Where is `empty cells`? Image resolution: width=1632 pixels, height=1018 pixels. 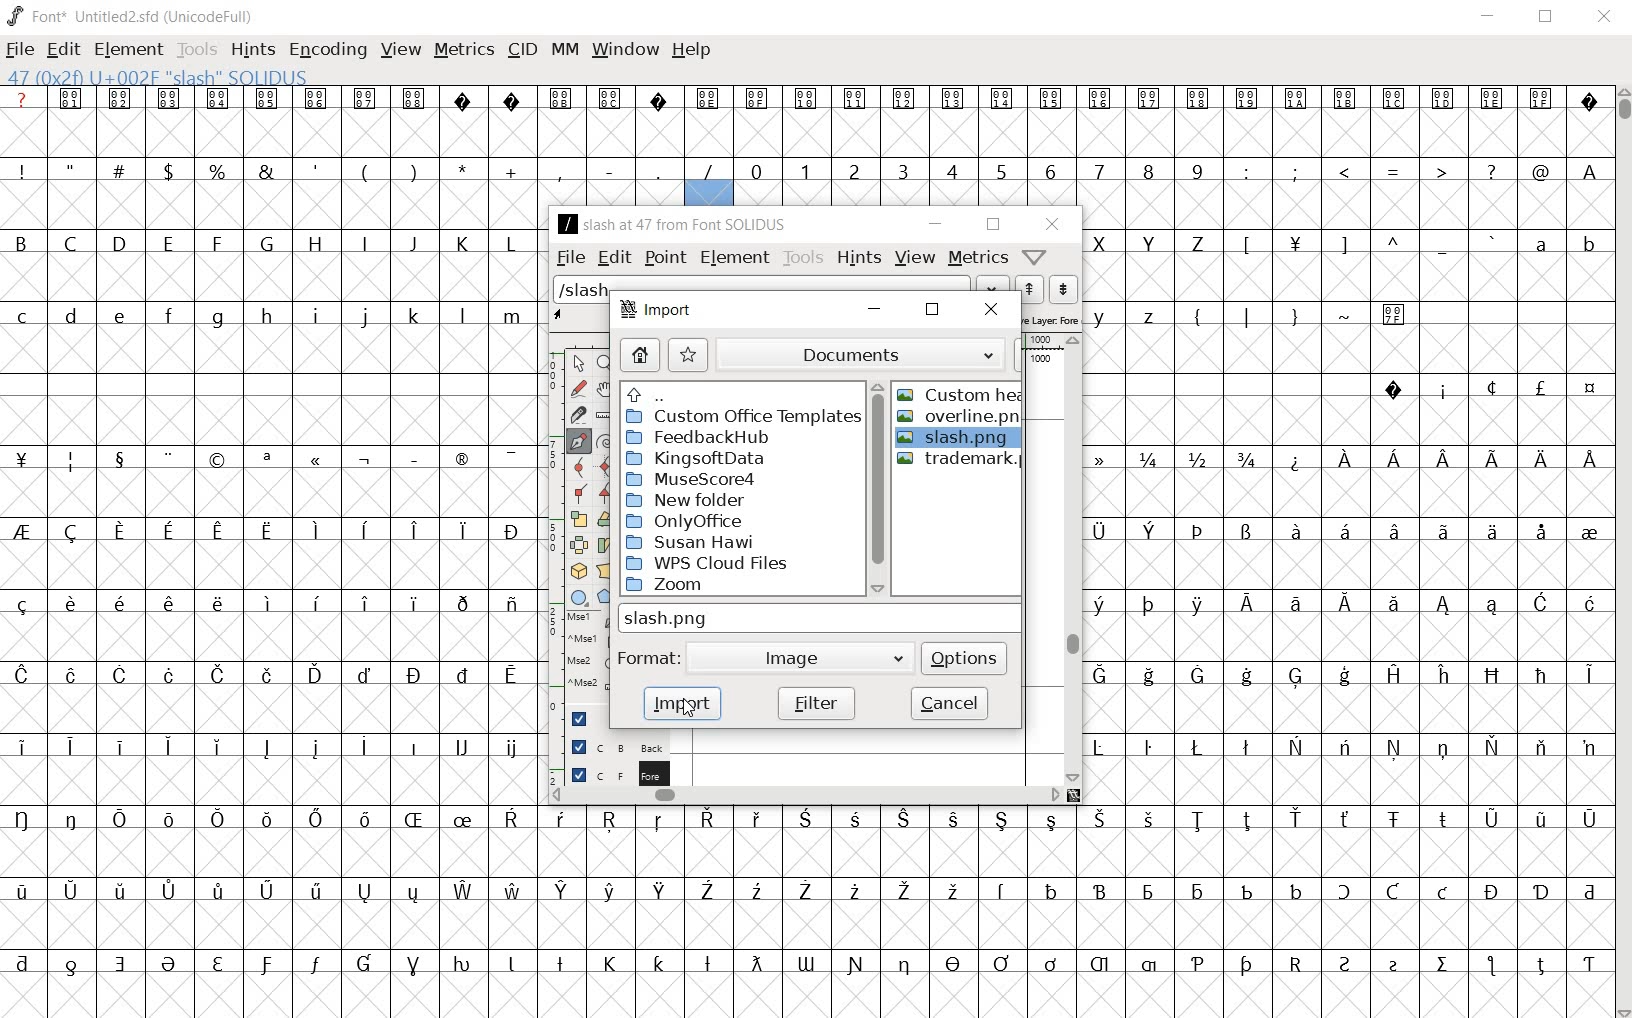
empty cells is located at coordinates (273, 782).